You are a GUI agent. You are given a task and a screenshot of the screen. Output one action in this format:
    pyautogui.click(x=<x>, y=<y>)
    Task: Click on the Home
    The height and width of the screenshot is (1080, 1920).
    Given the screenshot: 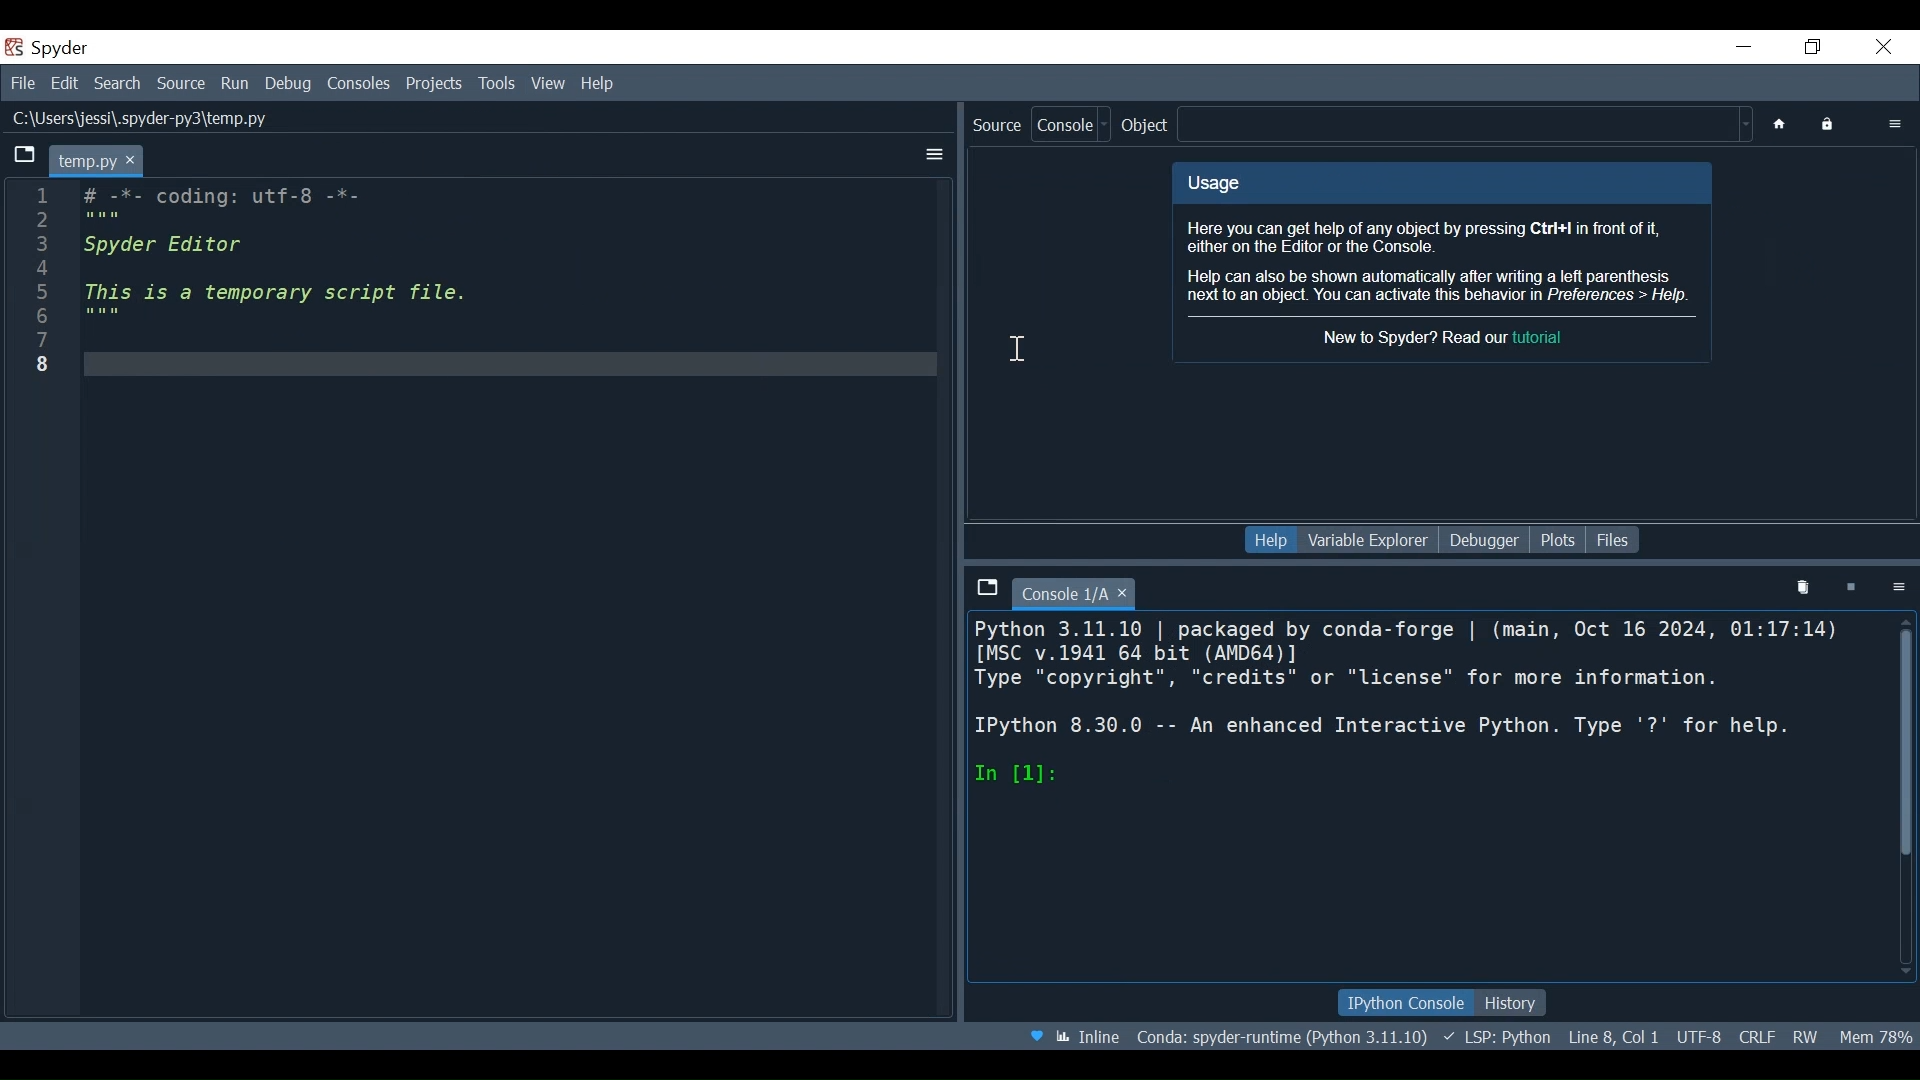 What is the action you would take?
    pyautogui.click(x=1777, y=124)
    